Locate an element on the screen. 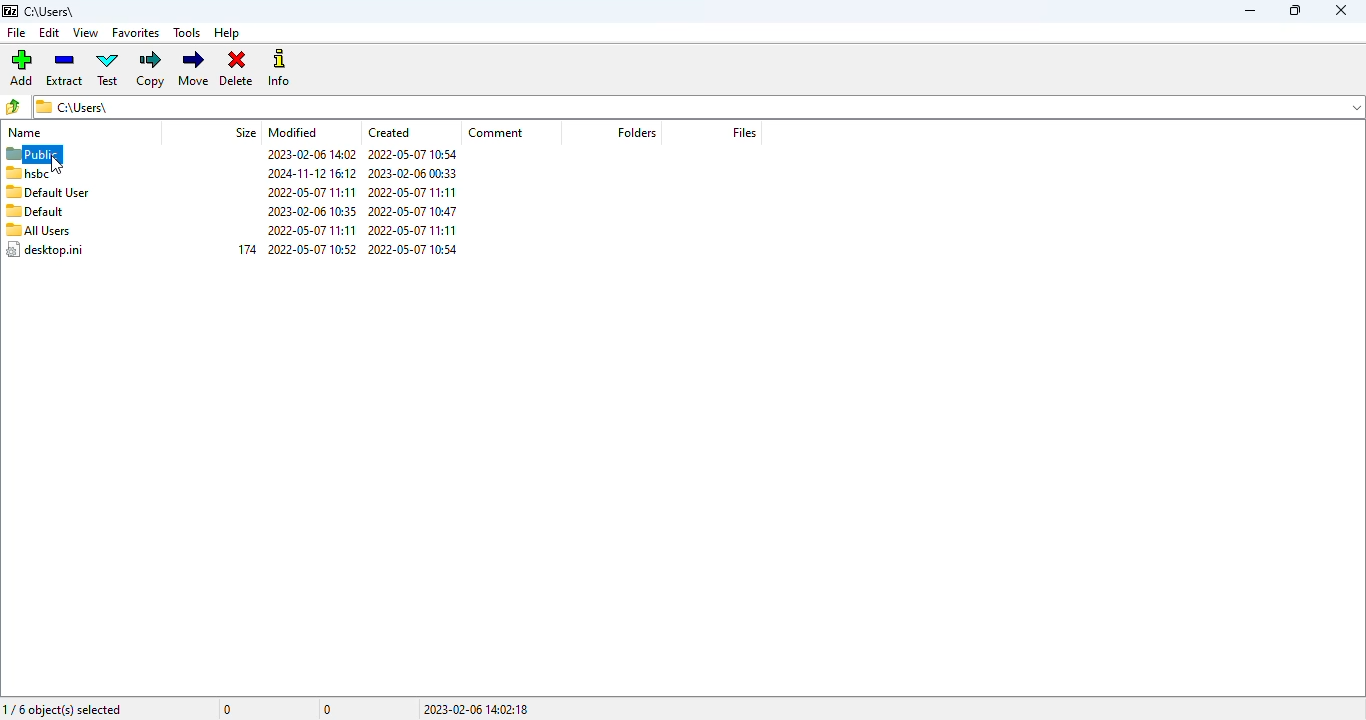 The width and height of the screenshot is (1366, 720). modified is located at coordinates (294, 132).